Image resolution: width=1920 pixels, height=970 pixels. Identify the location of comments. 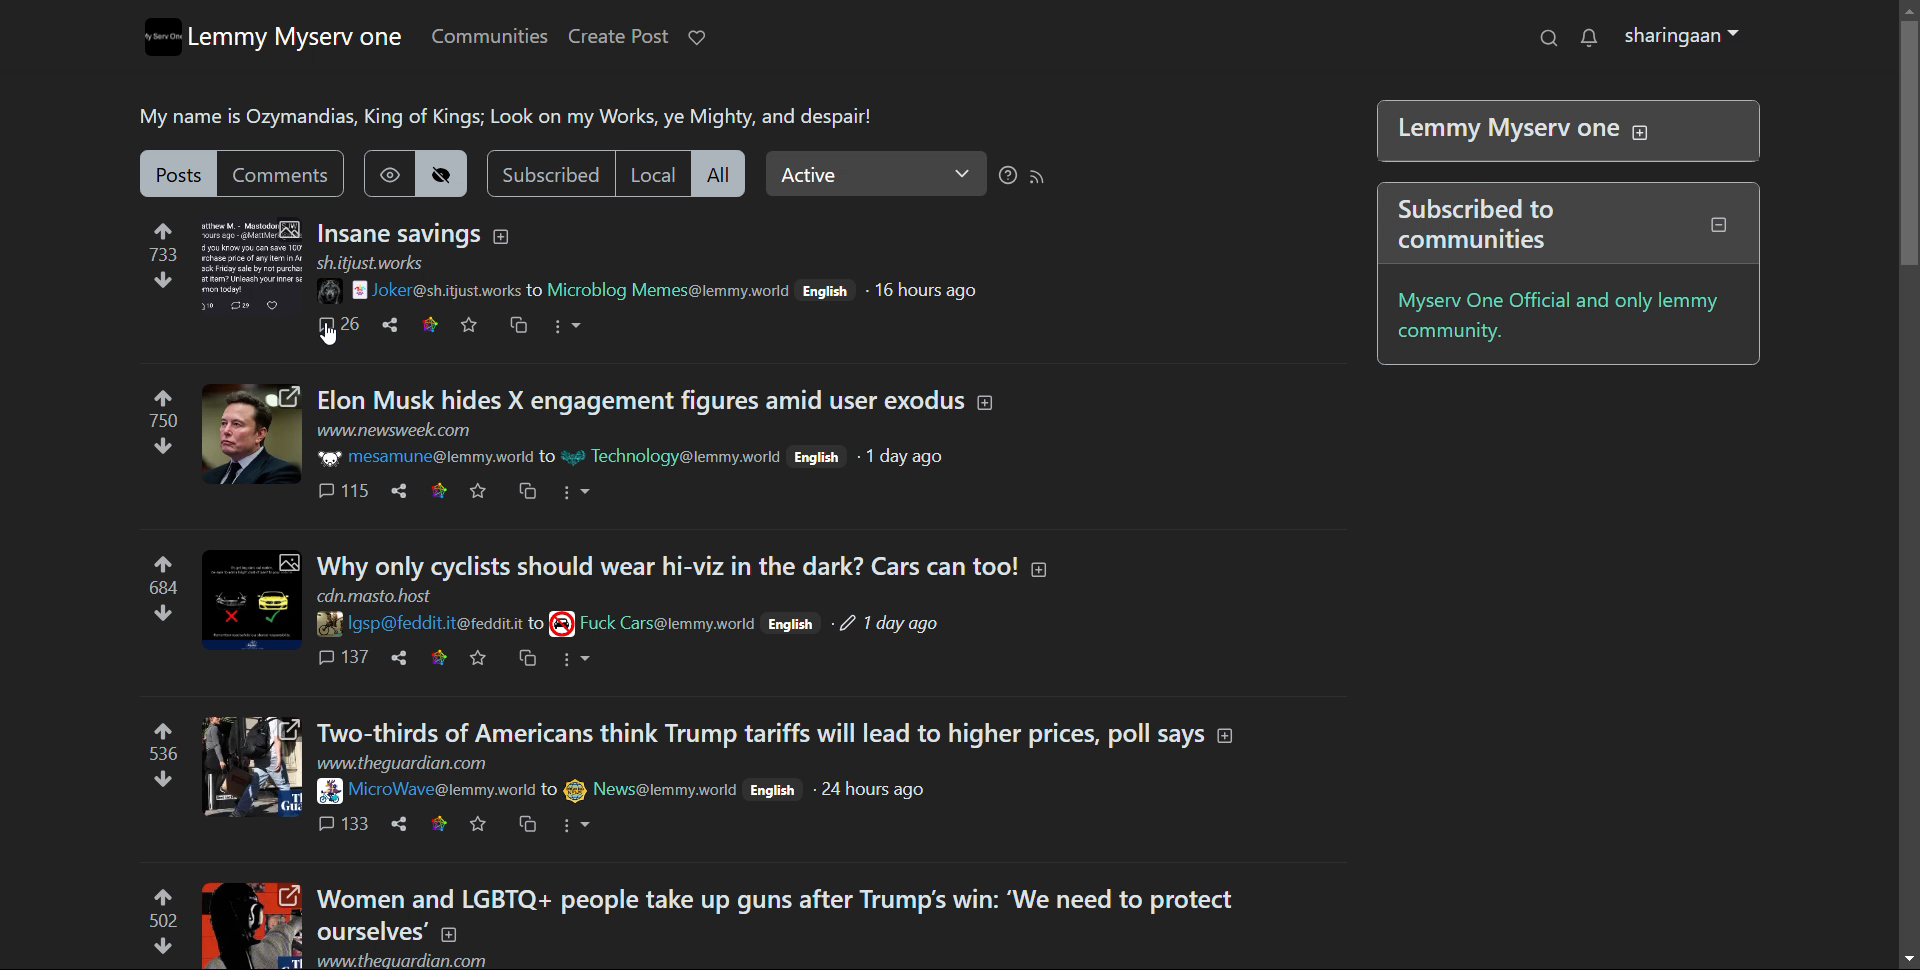
(343, 824).